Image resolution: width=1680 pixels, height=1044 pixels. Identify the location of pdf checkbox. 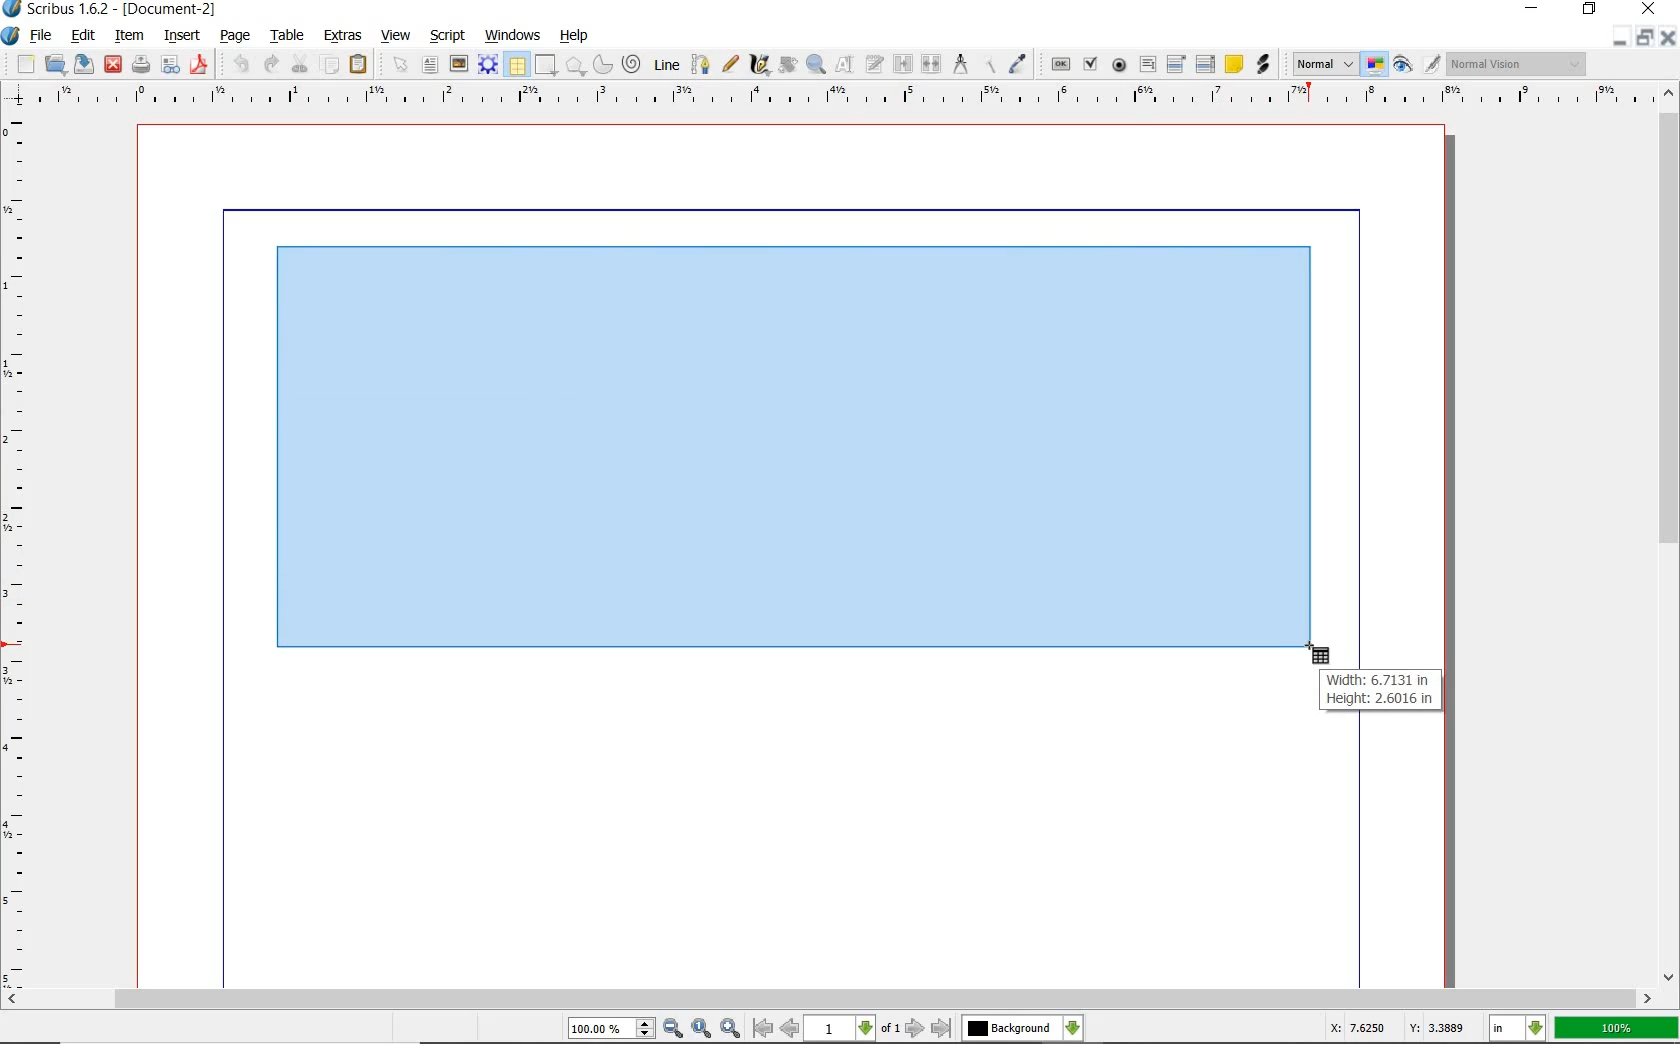
(1088, 64).